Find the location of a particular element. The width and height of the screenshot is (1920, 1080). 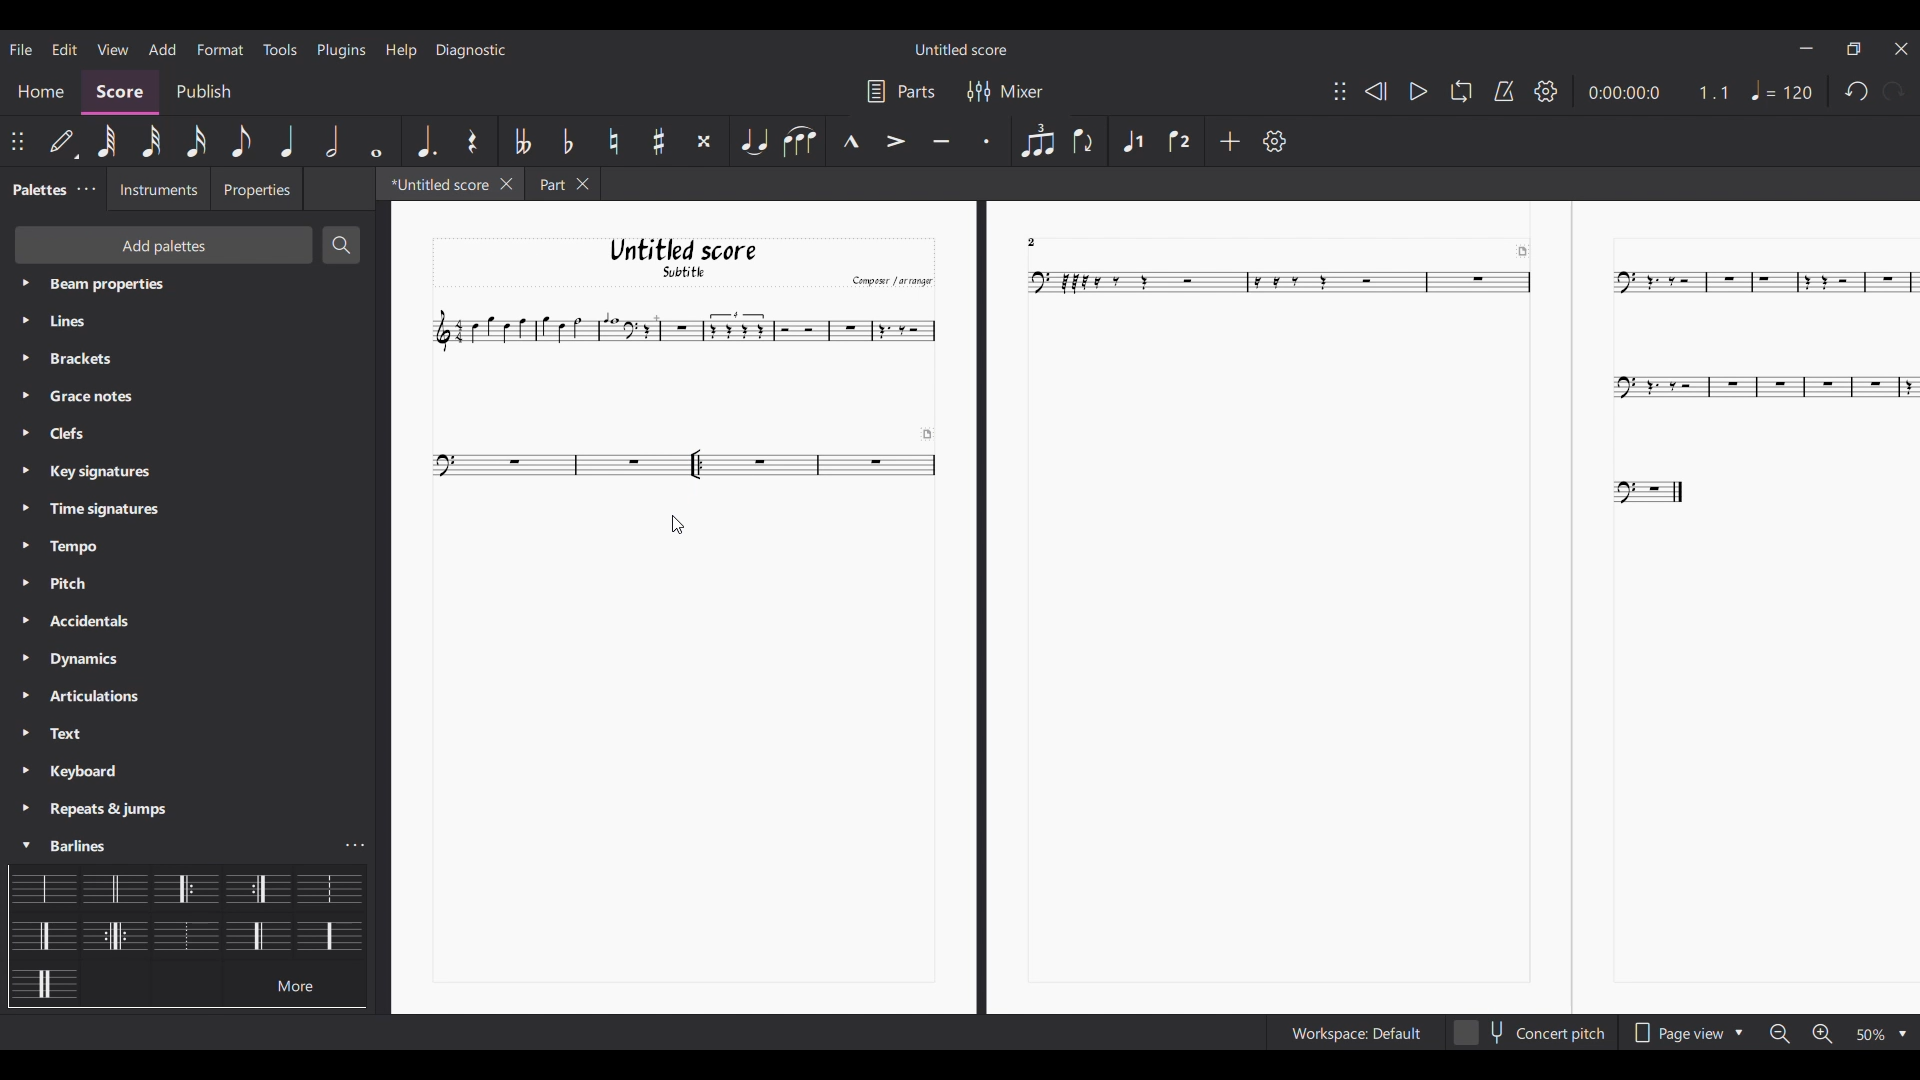

Mixer settings is located at coordinates (1006, 92).